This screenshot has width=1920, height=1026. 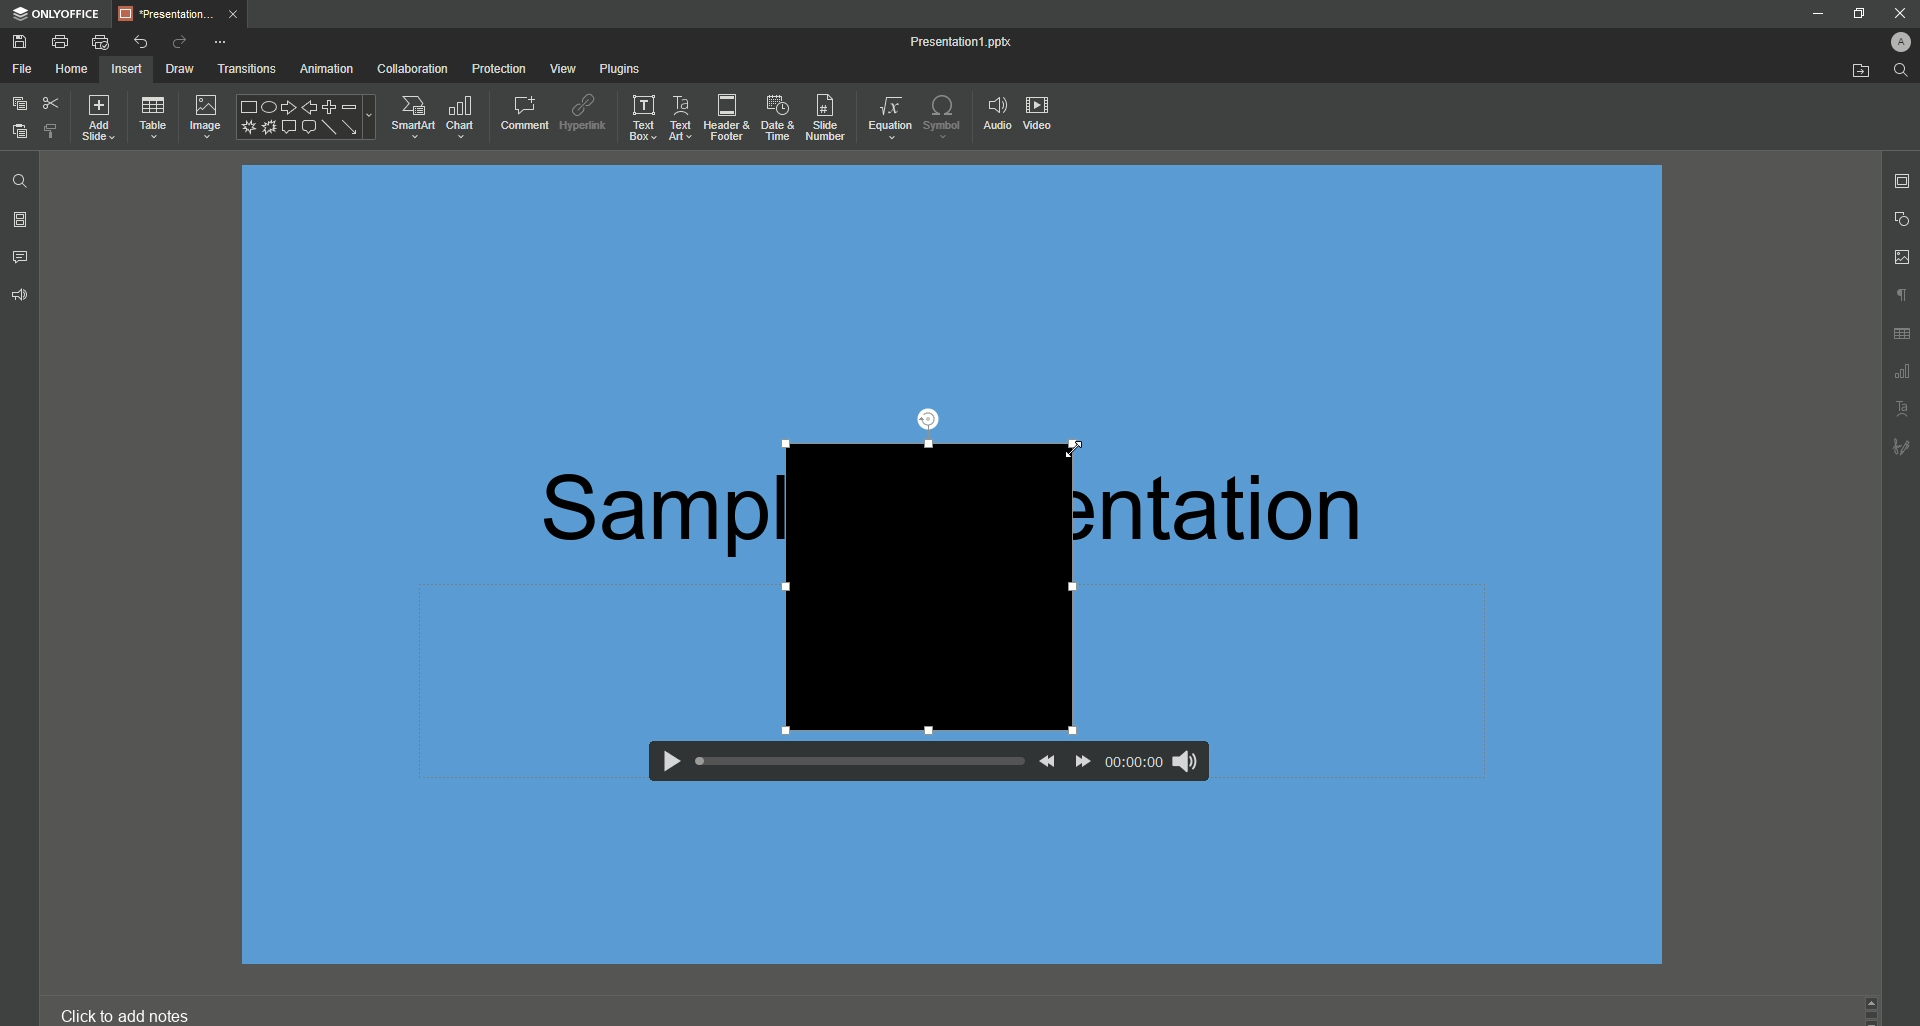 I want to click on Slide Number, so click(x=829, y=119).